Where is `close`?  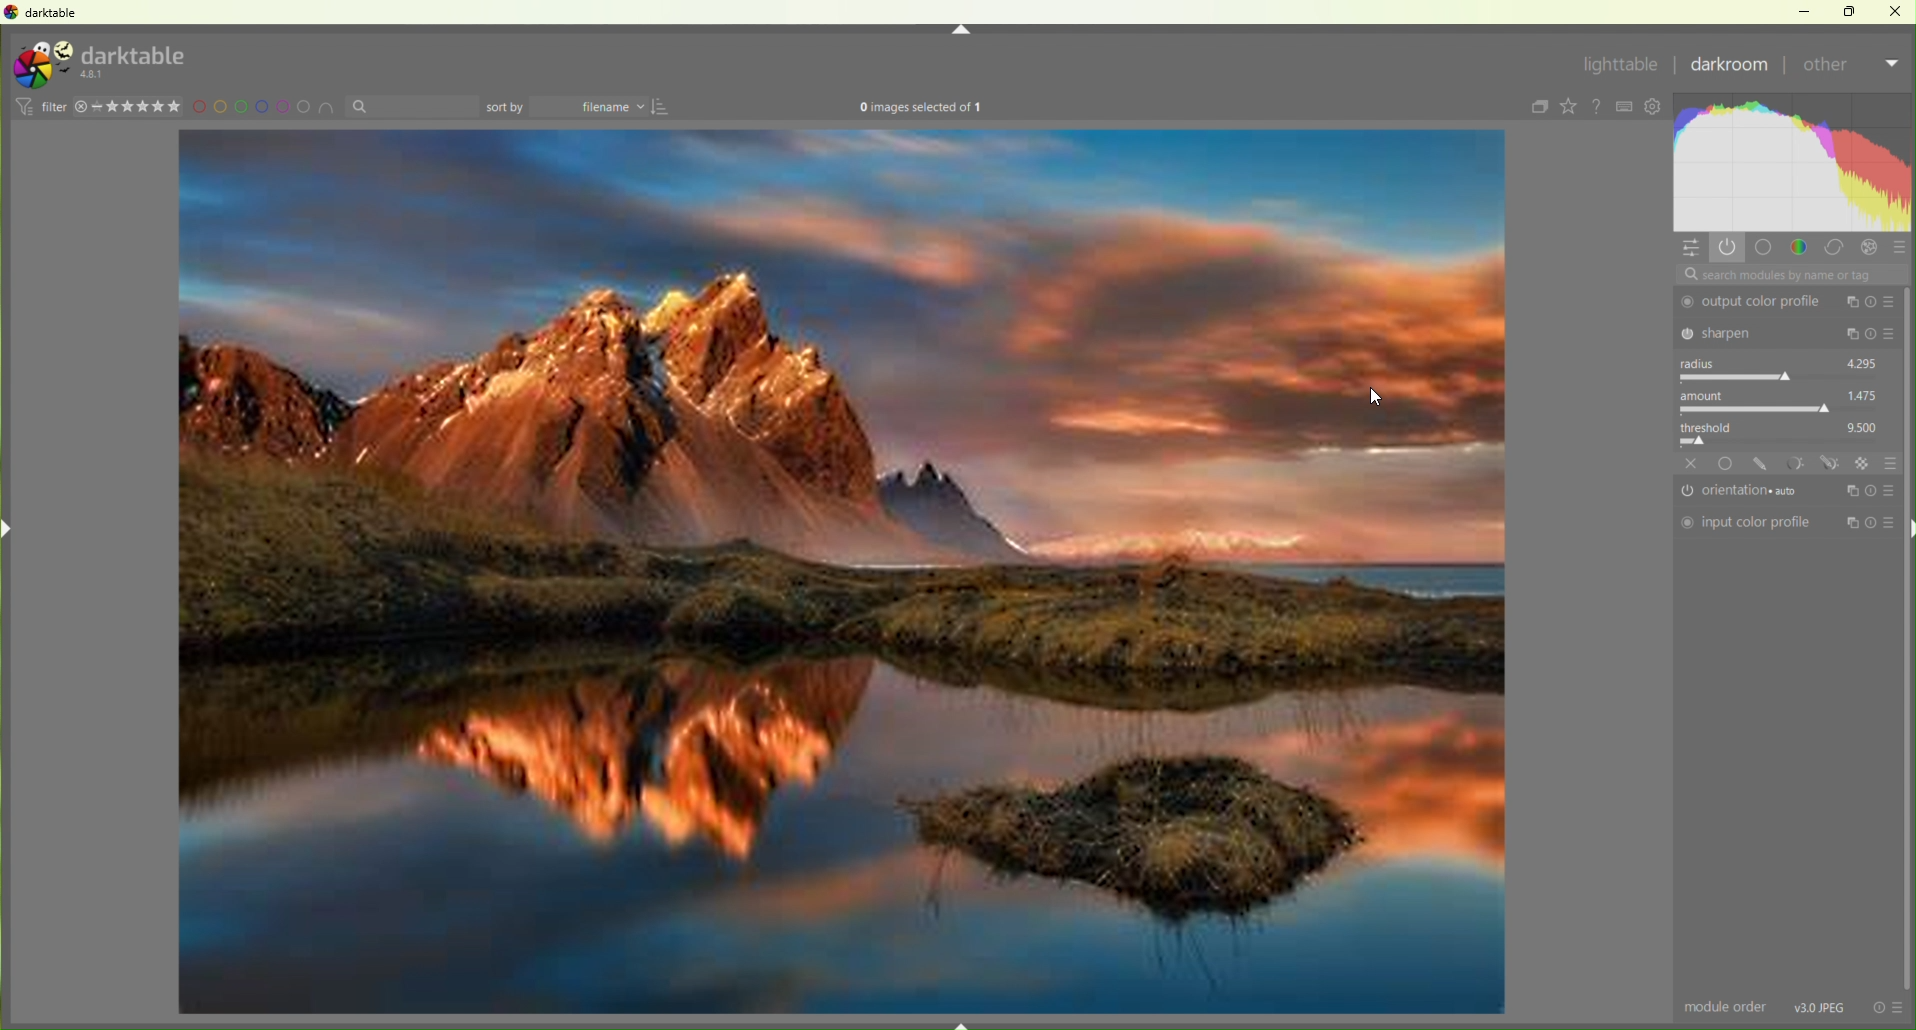
close is located at coordinates (81, 107).